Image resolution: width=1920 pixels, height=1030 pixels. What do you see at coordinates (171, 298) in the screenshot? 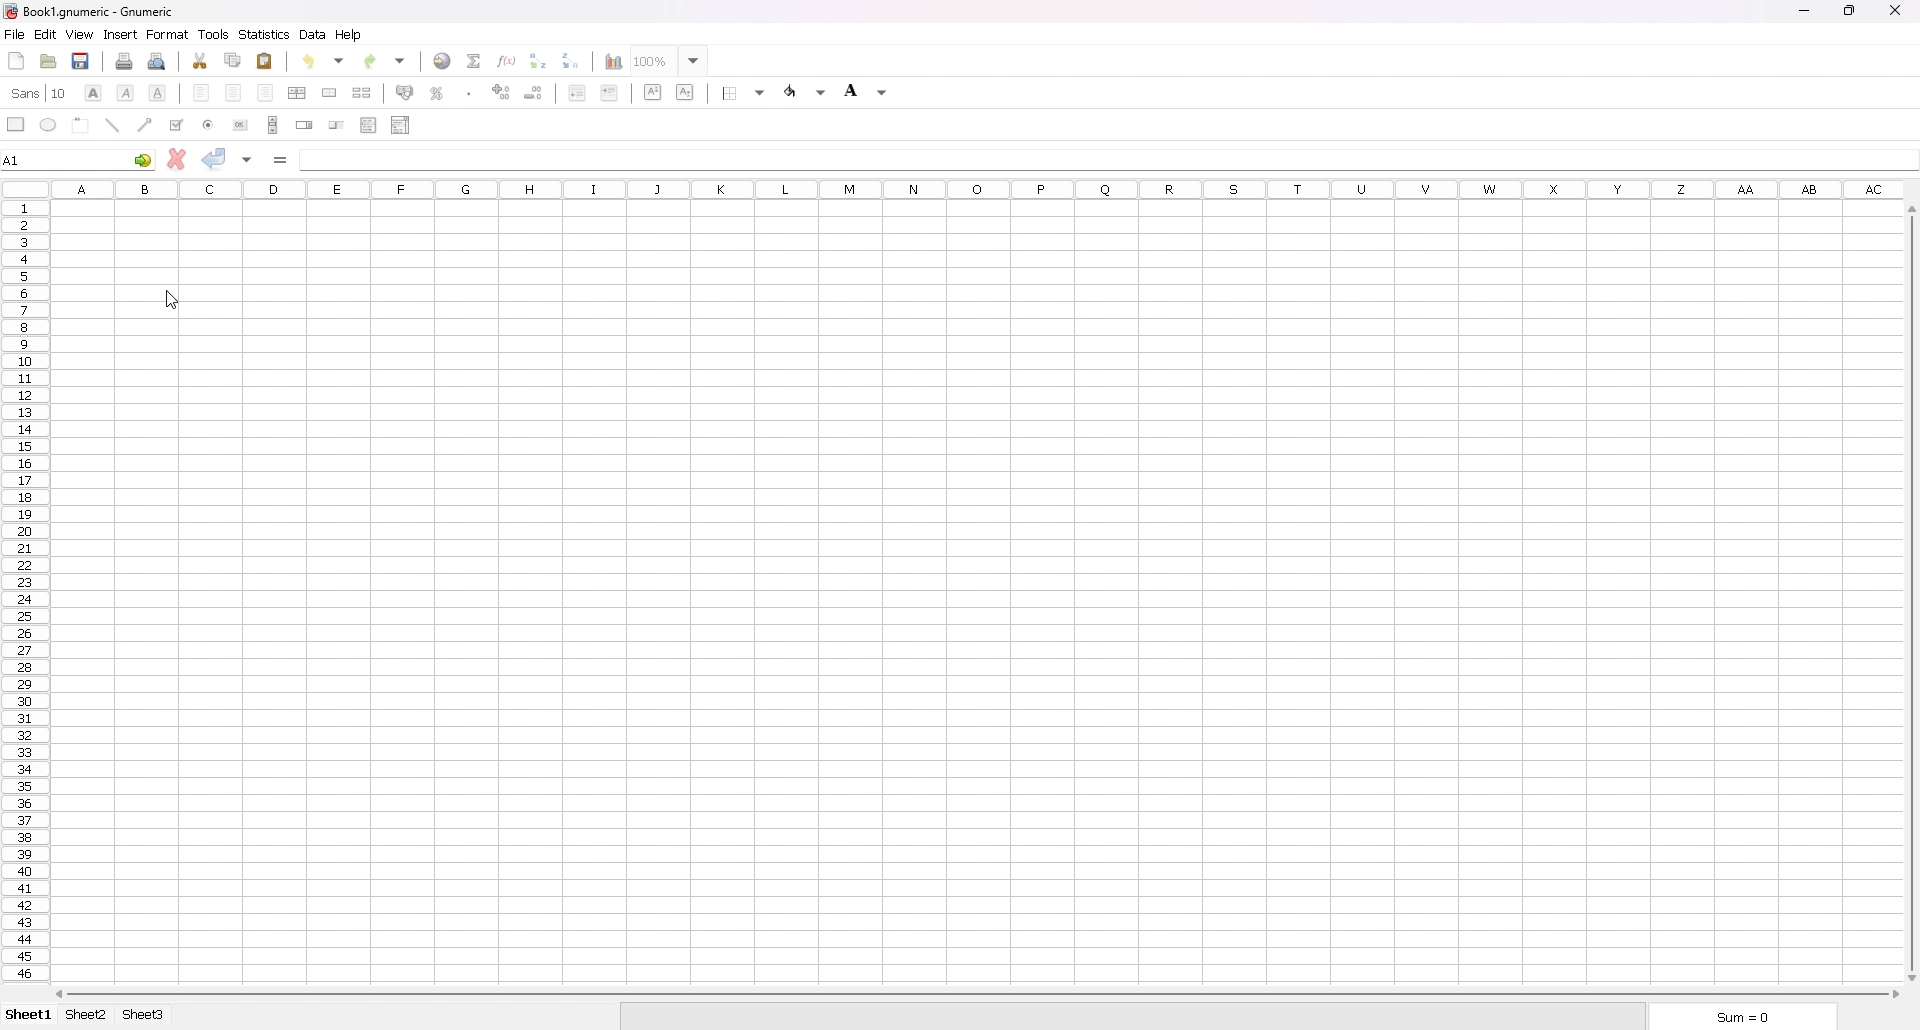
I see `cursor` at bounding box center [171, 298].